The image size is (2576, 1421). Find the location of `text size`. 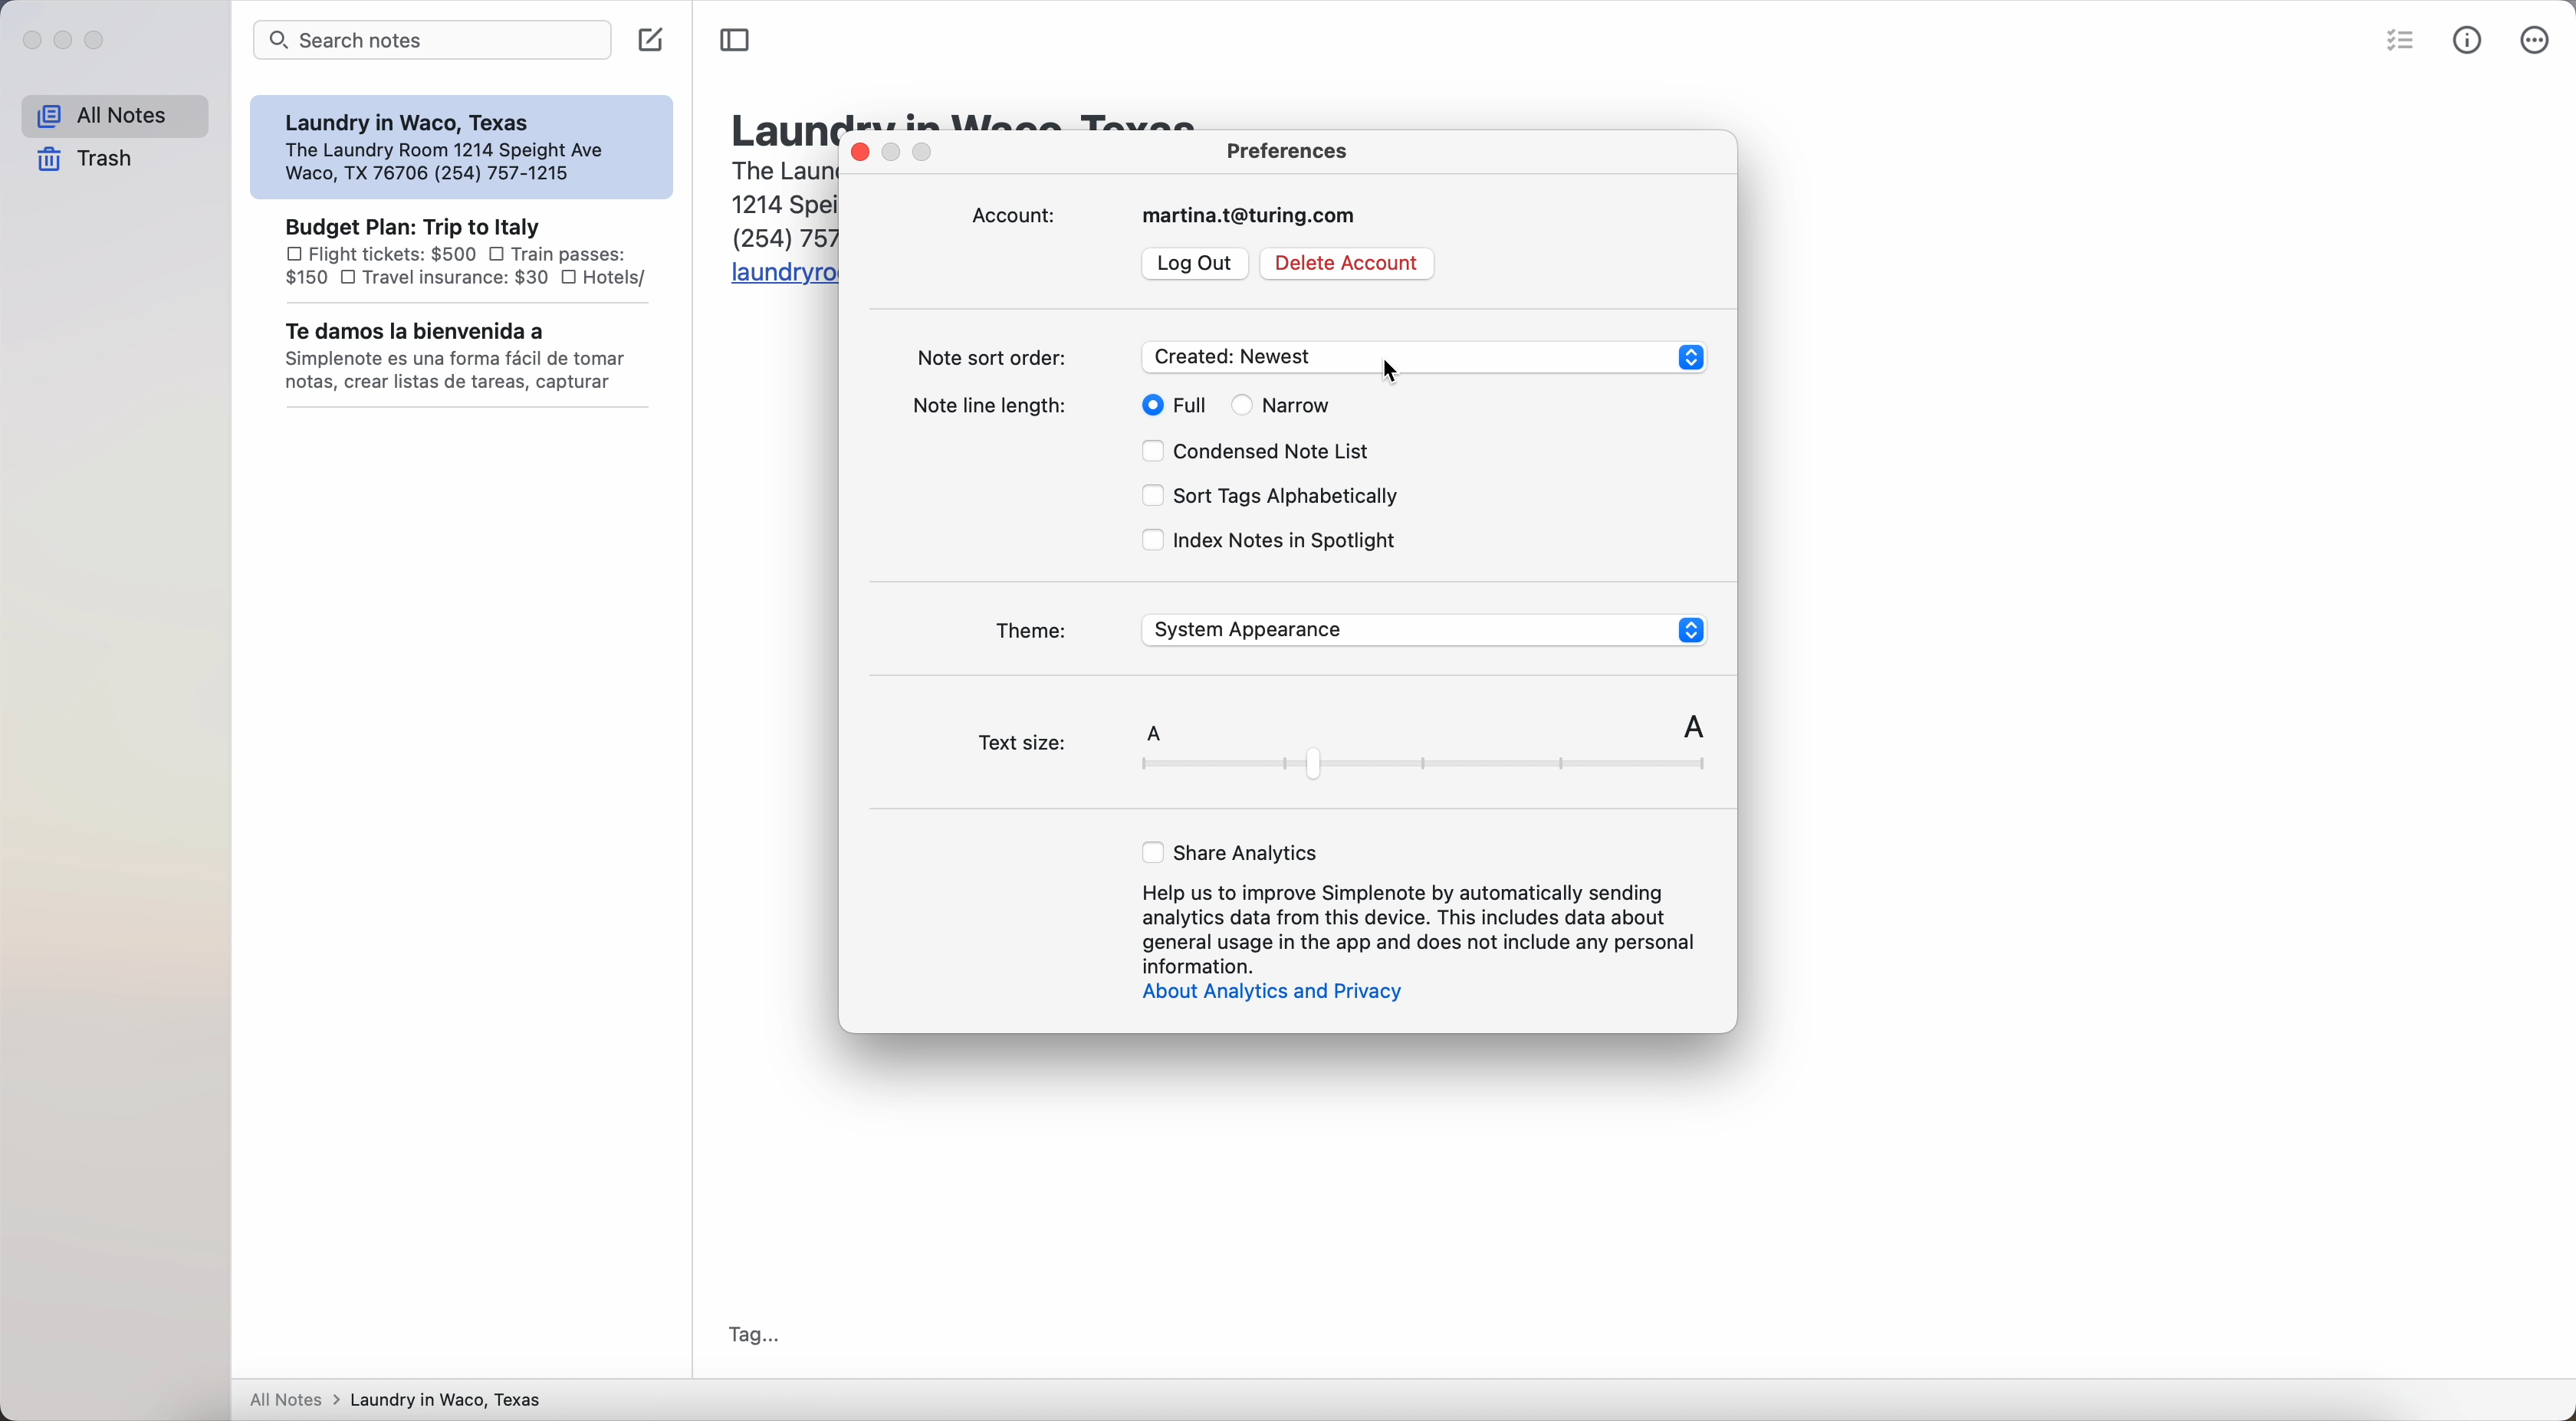

text size is located at coordinates (1338, 750).